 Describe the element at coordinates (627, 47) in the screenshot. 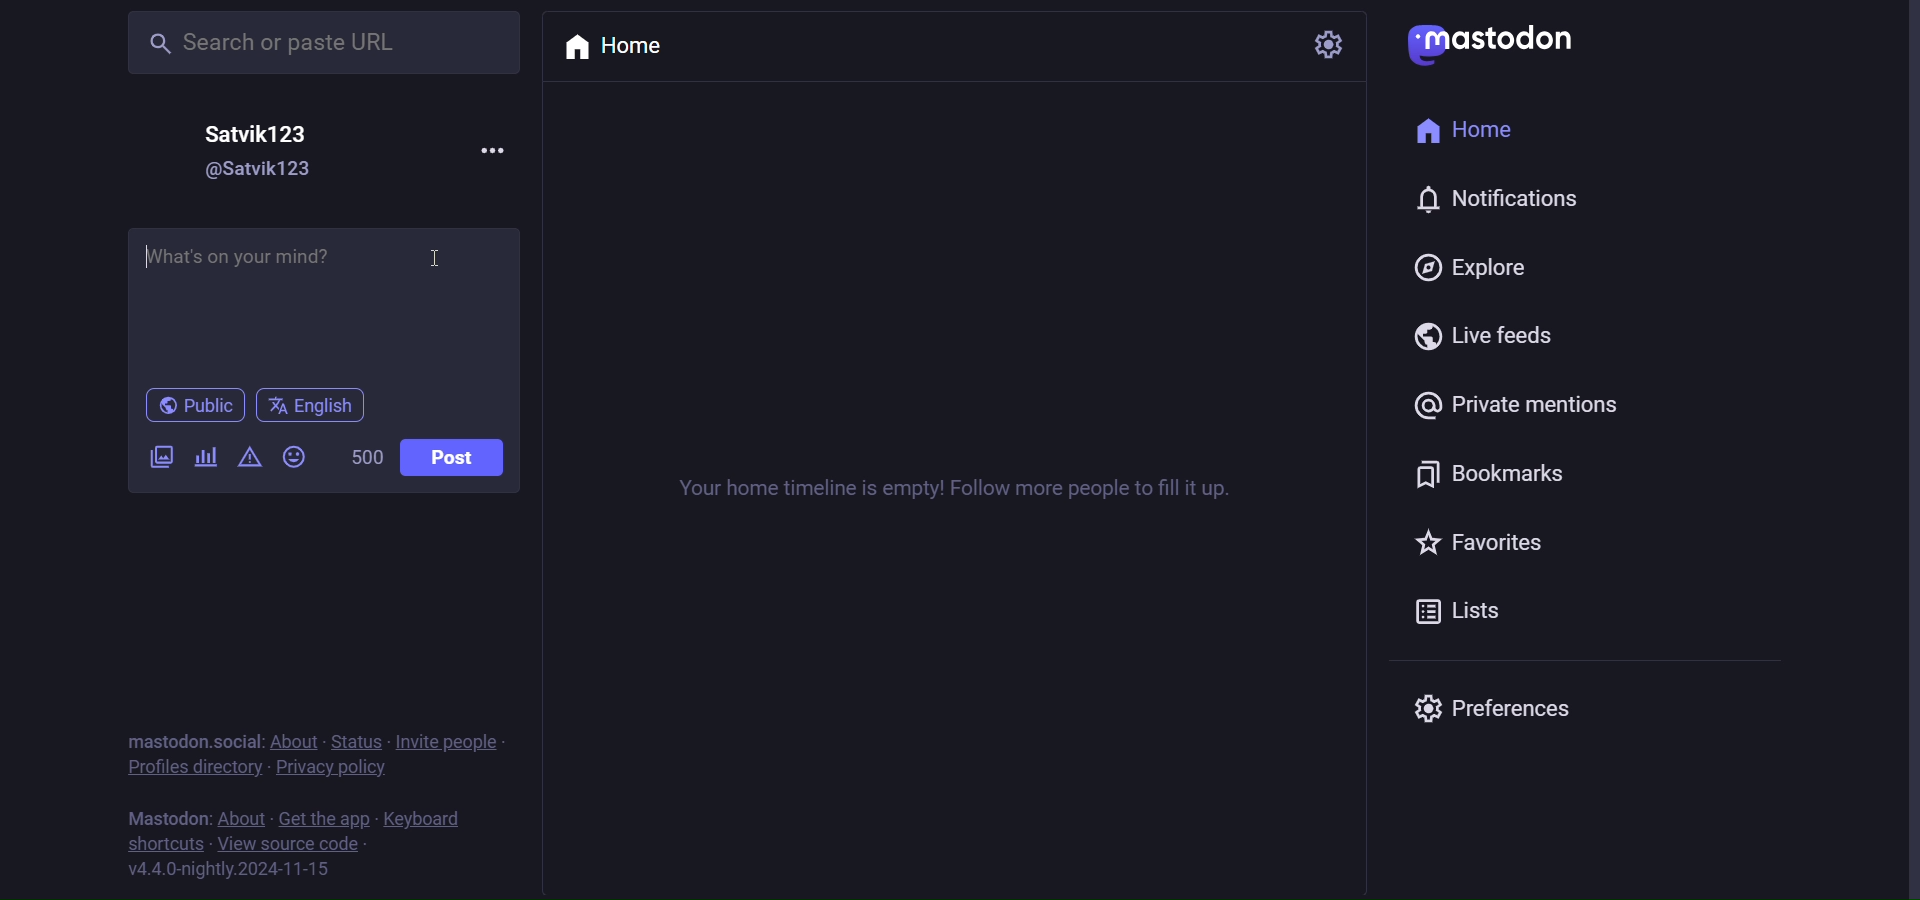

I see `home` at that location.